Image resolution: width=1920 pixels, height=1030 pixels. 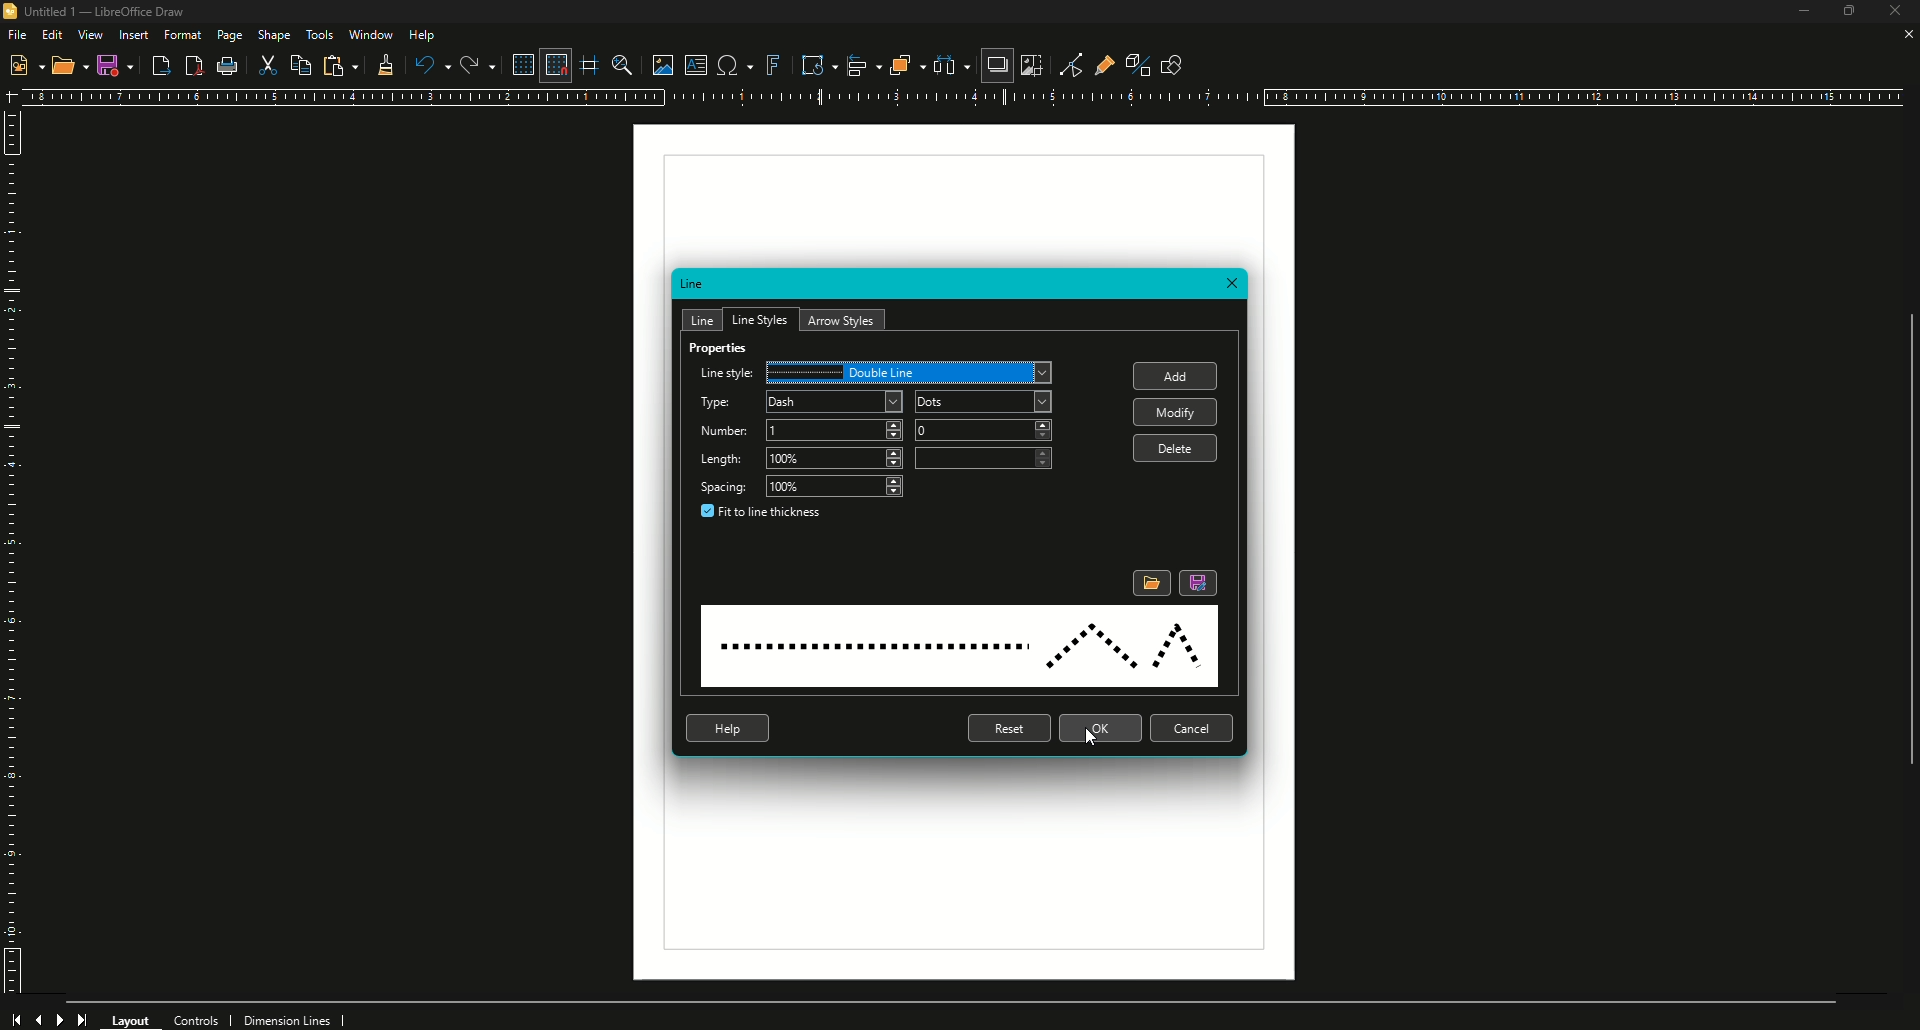 I want to click on Redo, so click(x=476, y=65).